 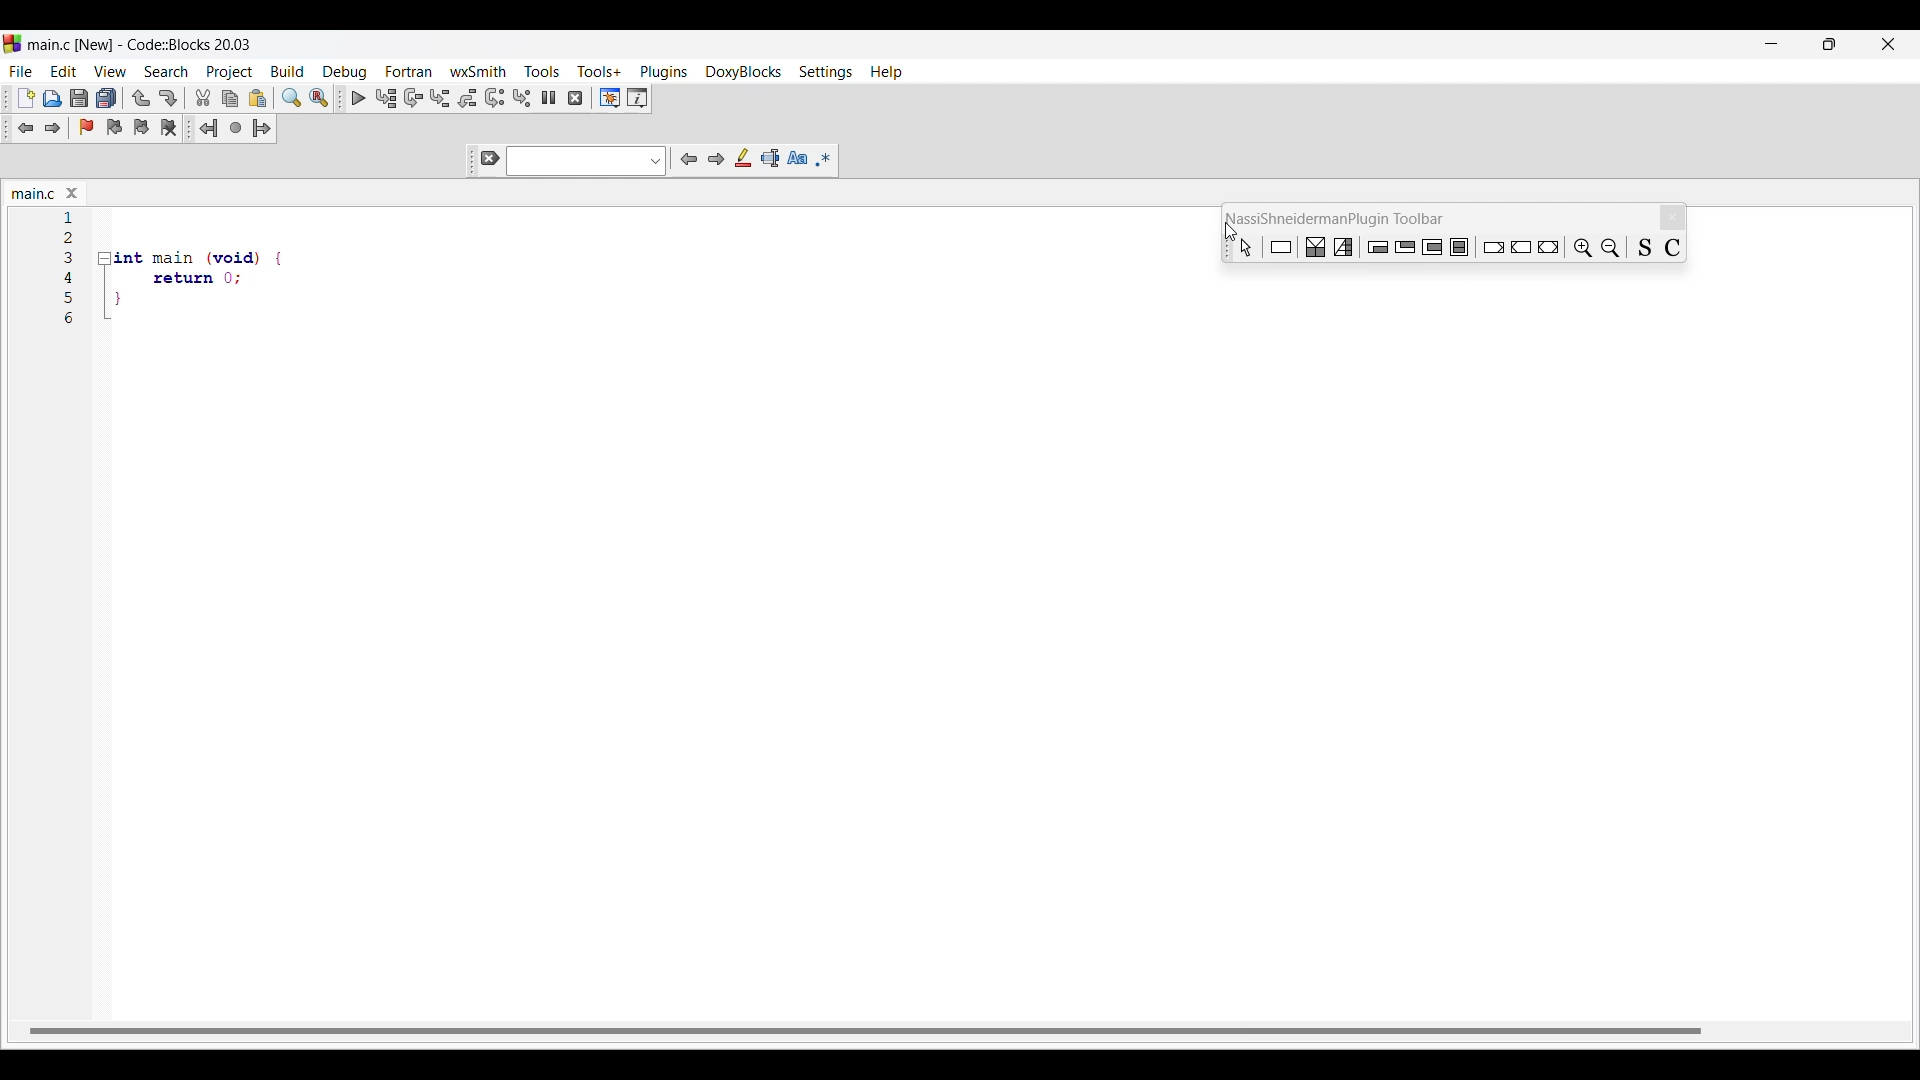 I want to click on Horizontal slide bar, so click(x=865, y=1030).